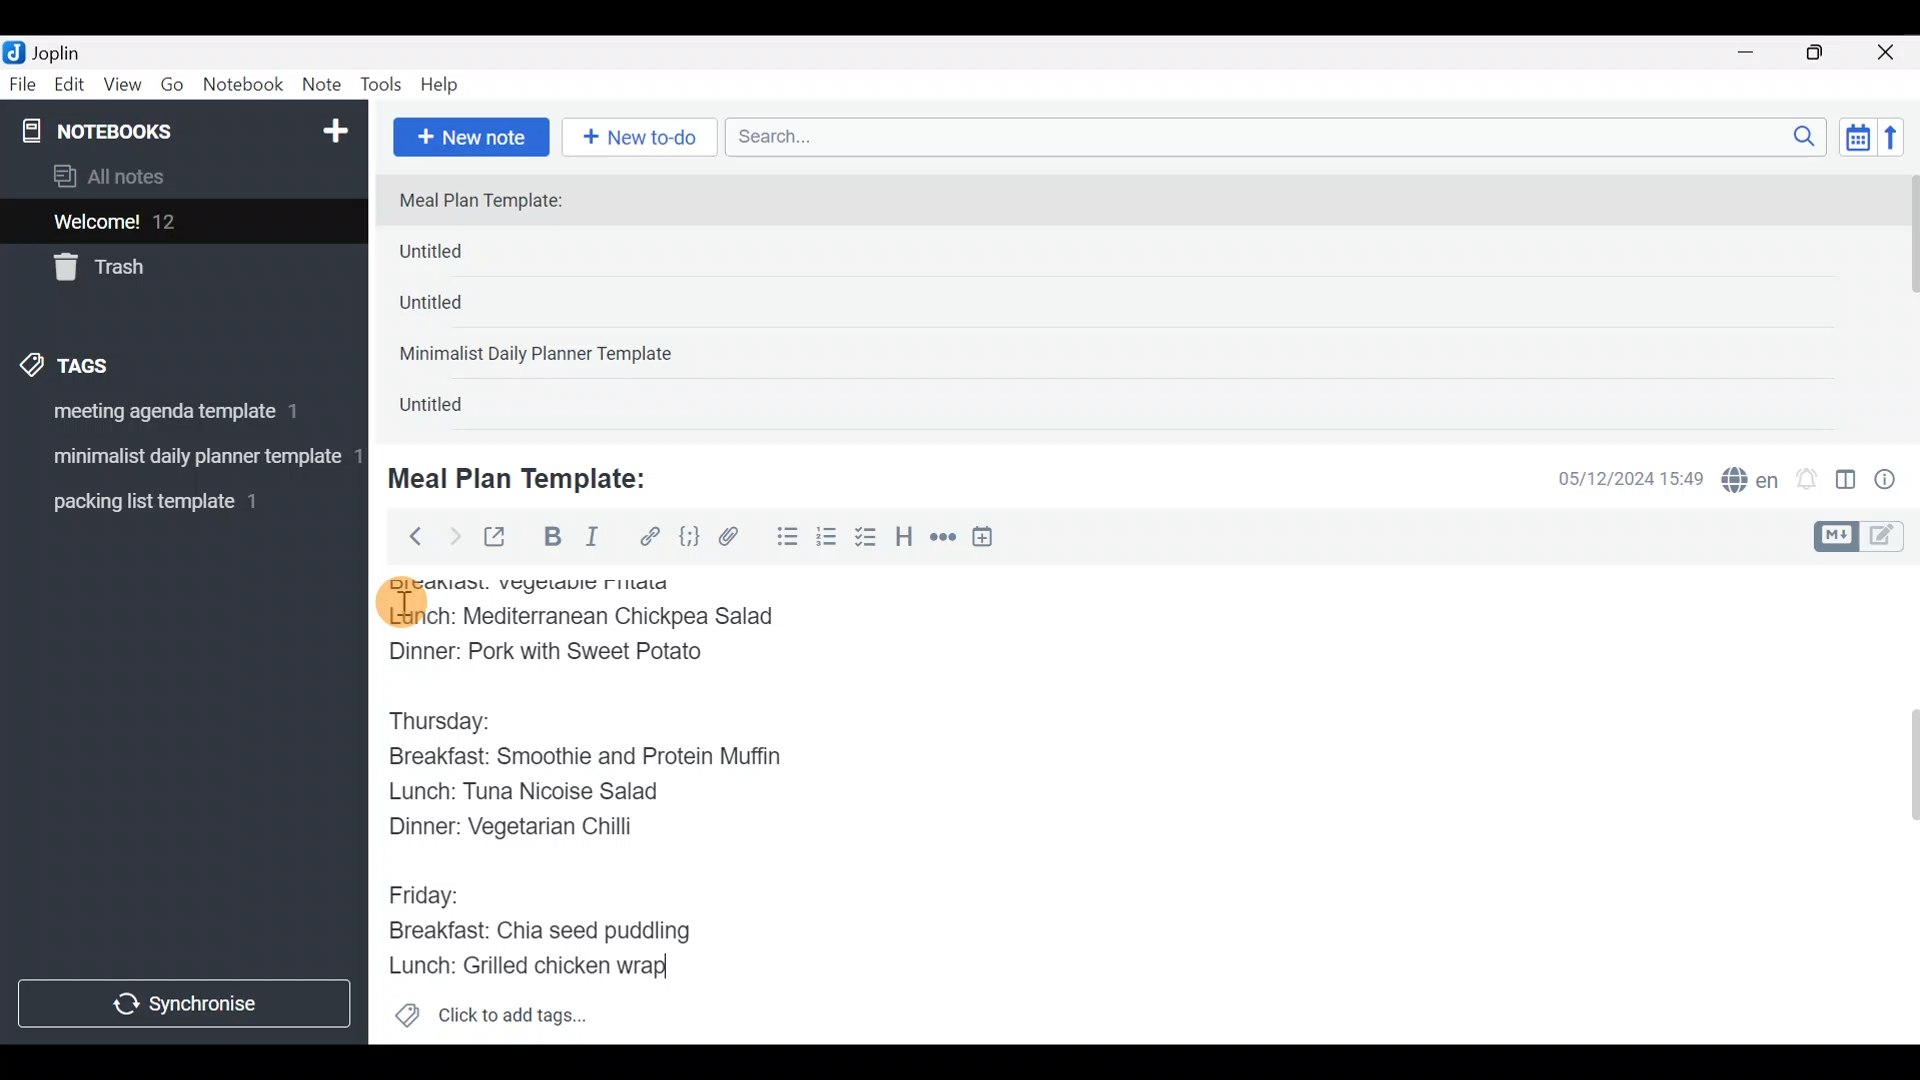  What do you see at coordinates (454, 722) in the screenshot?
I see `Thursday:` at bounding box center [454, 722].